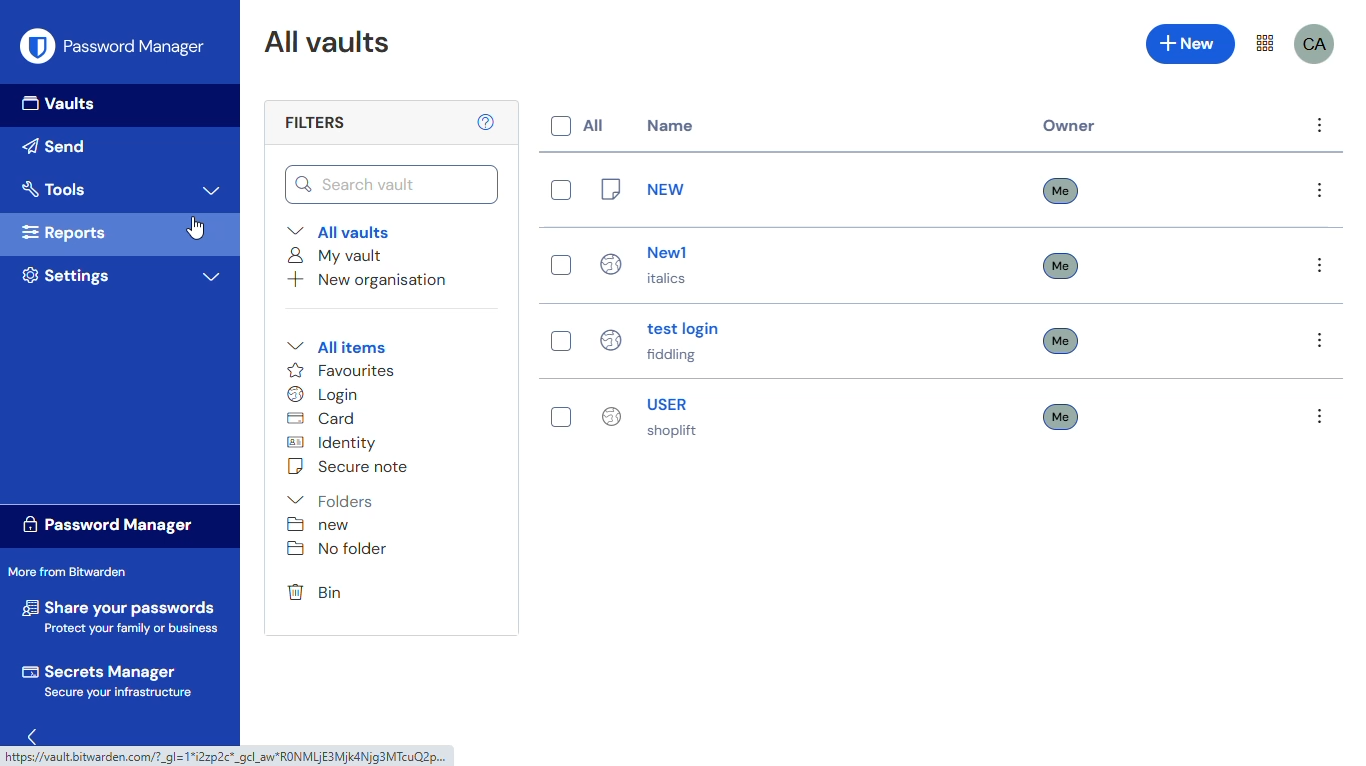  I want to click on test login fiddling, so click(657, 339).